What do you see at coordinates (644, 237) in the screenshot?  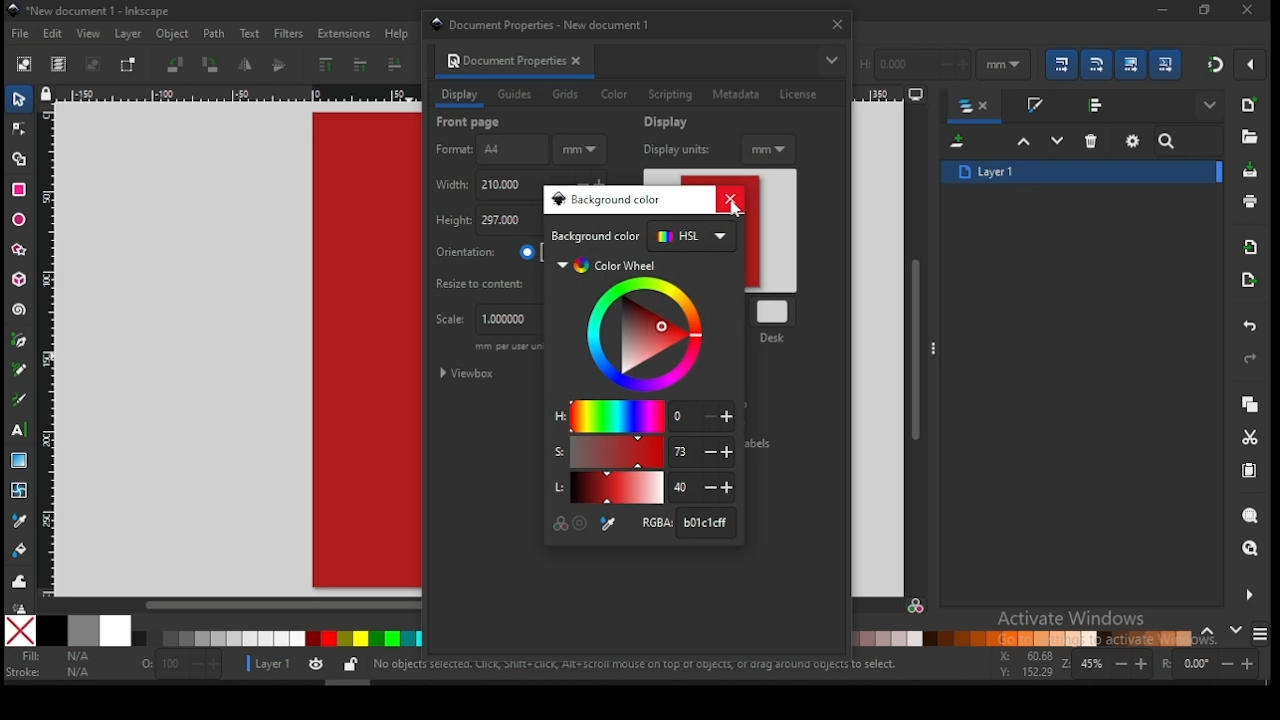 I see `background color mode` at bounding box center [644, 237].